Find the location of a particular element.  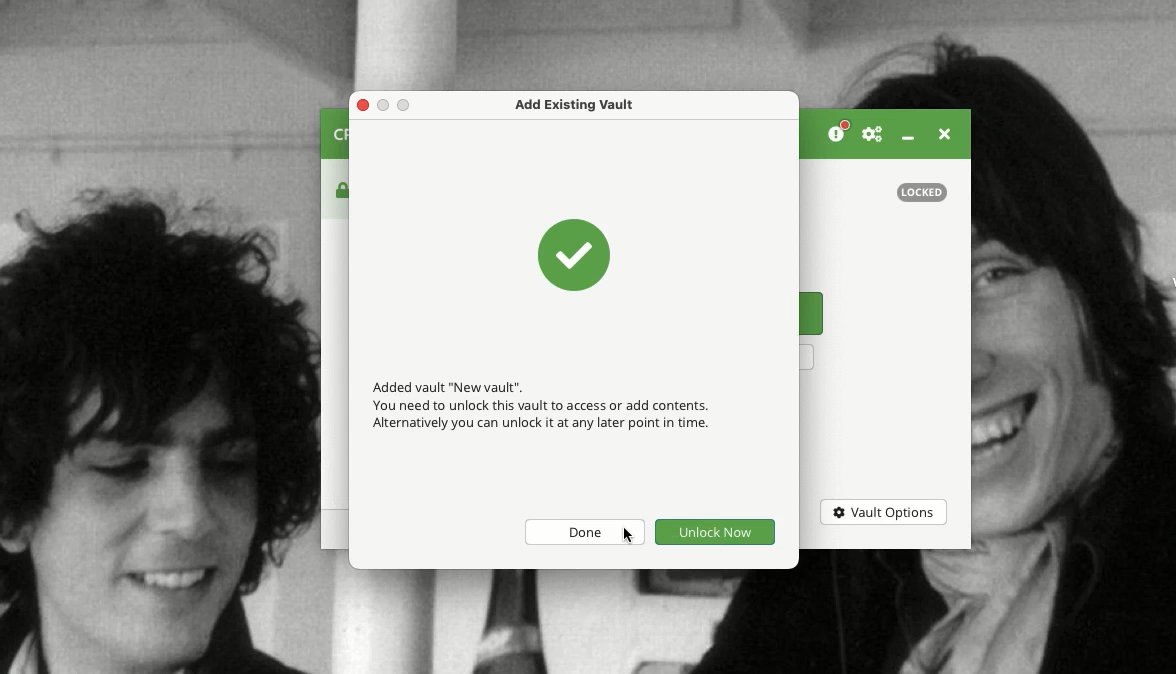

minimize is located at coordinates (405, 104).